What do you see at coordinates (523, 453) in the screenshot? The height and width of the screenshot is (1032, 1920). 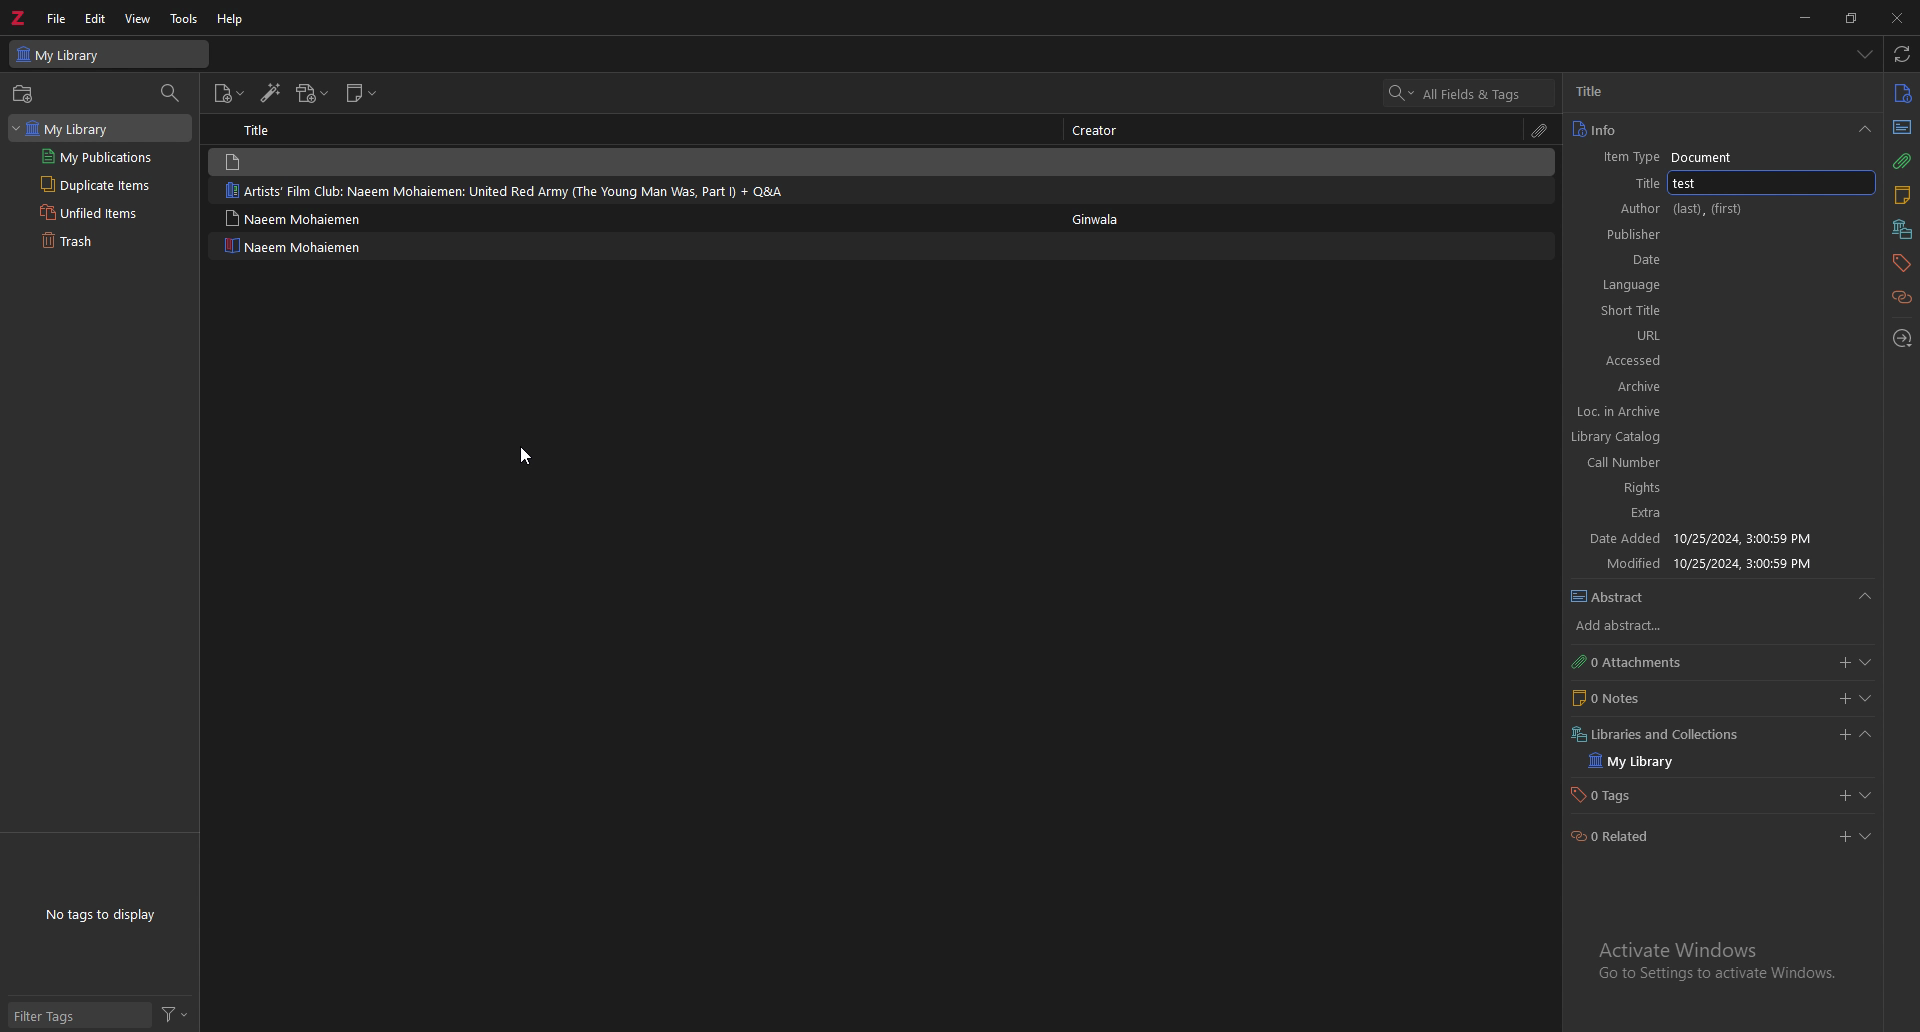 I see `Cursor` at bounding box center [523, 453].